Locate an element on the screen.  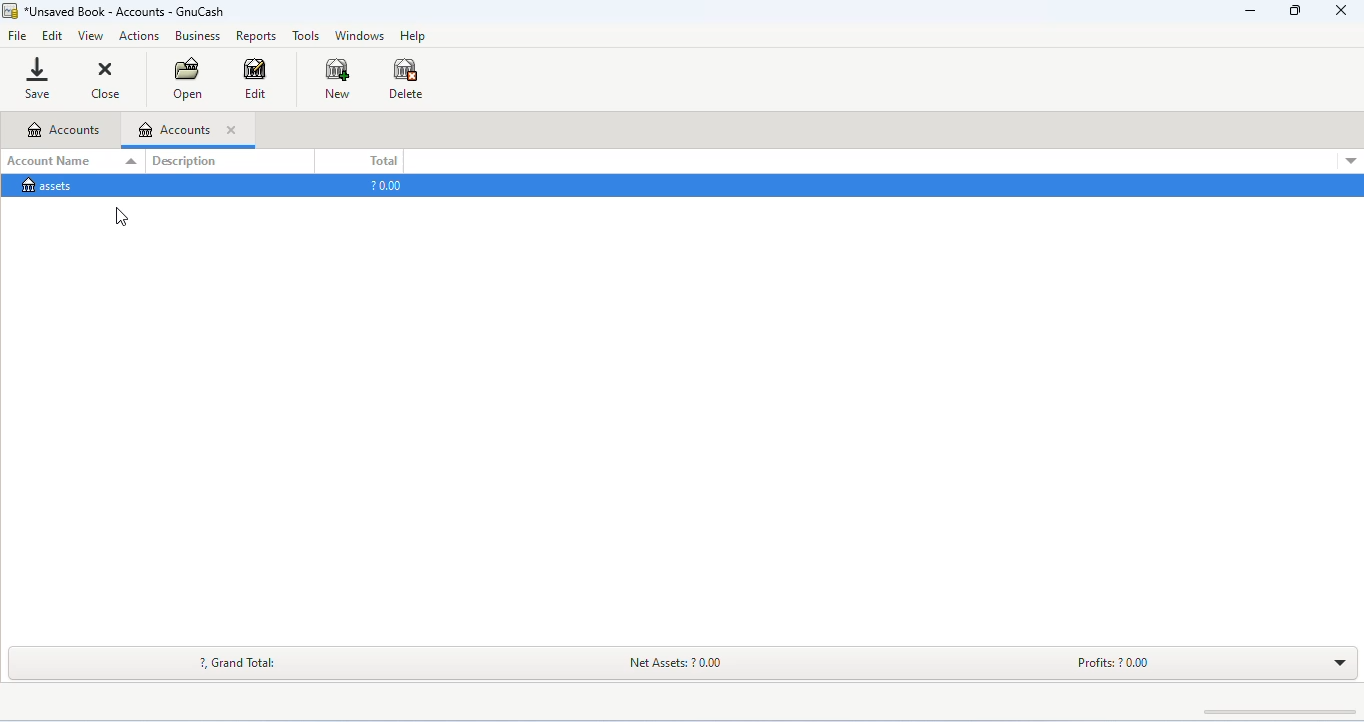
maximize is located at coordinates (1294, 12).